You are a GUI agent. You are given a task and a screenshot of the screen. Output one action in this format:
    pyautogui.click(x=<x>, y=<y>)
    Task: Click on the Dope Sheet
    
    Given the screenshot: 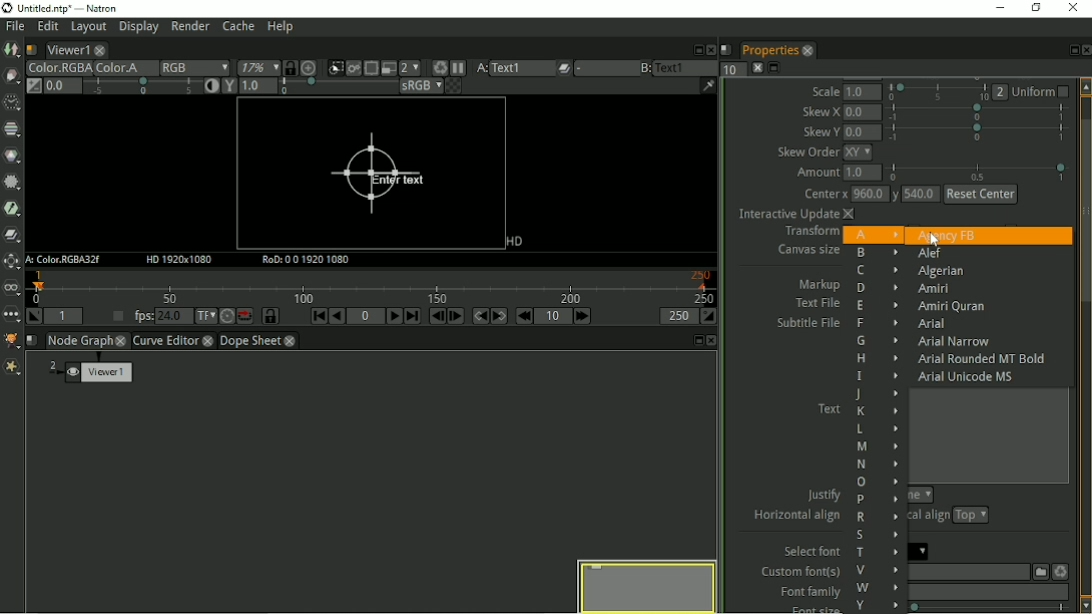 What is the action you would take?
    pyautogui.click(x=251, y=341)
    